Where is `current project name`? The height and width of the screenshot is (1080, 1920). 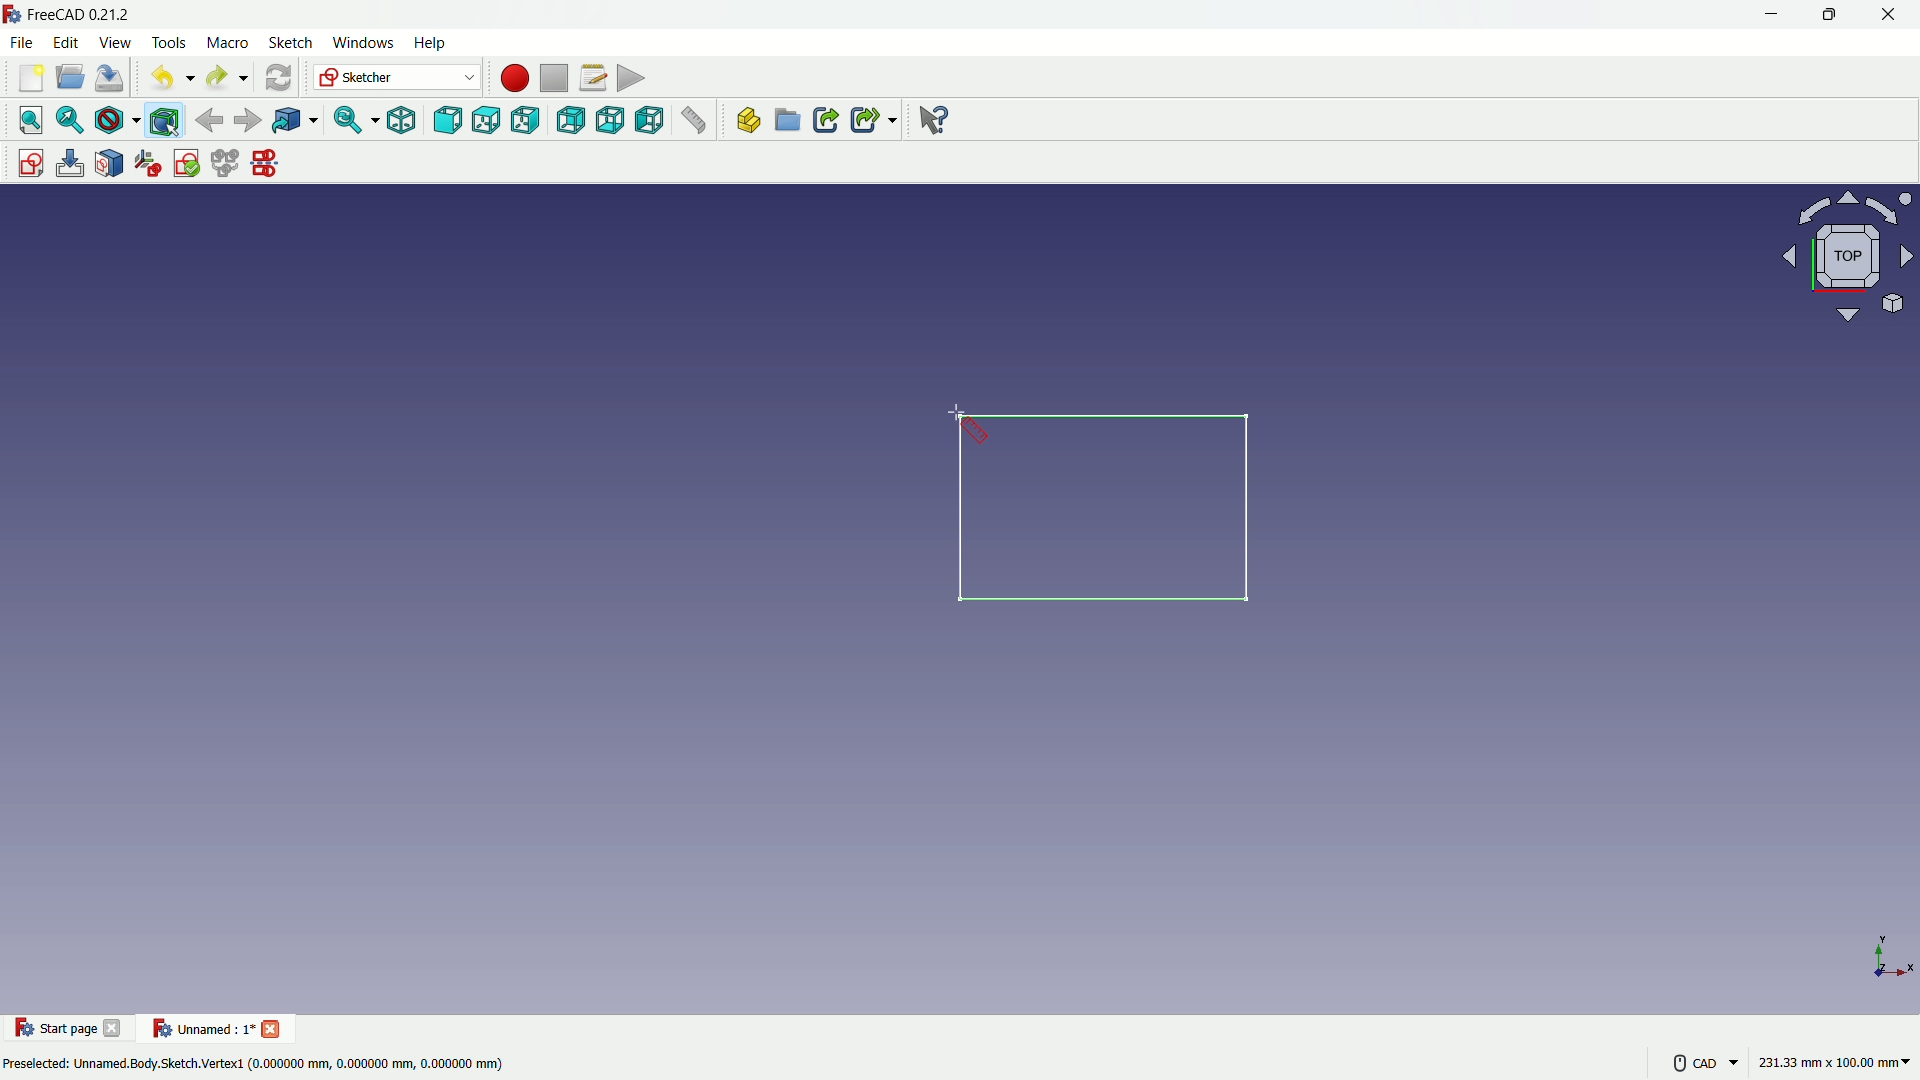
current project name is located at coordinates (200, 1028).